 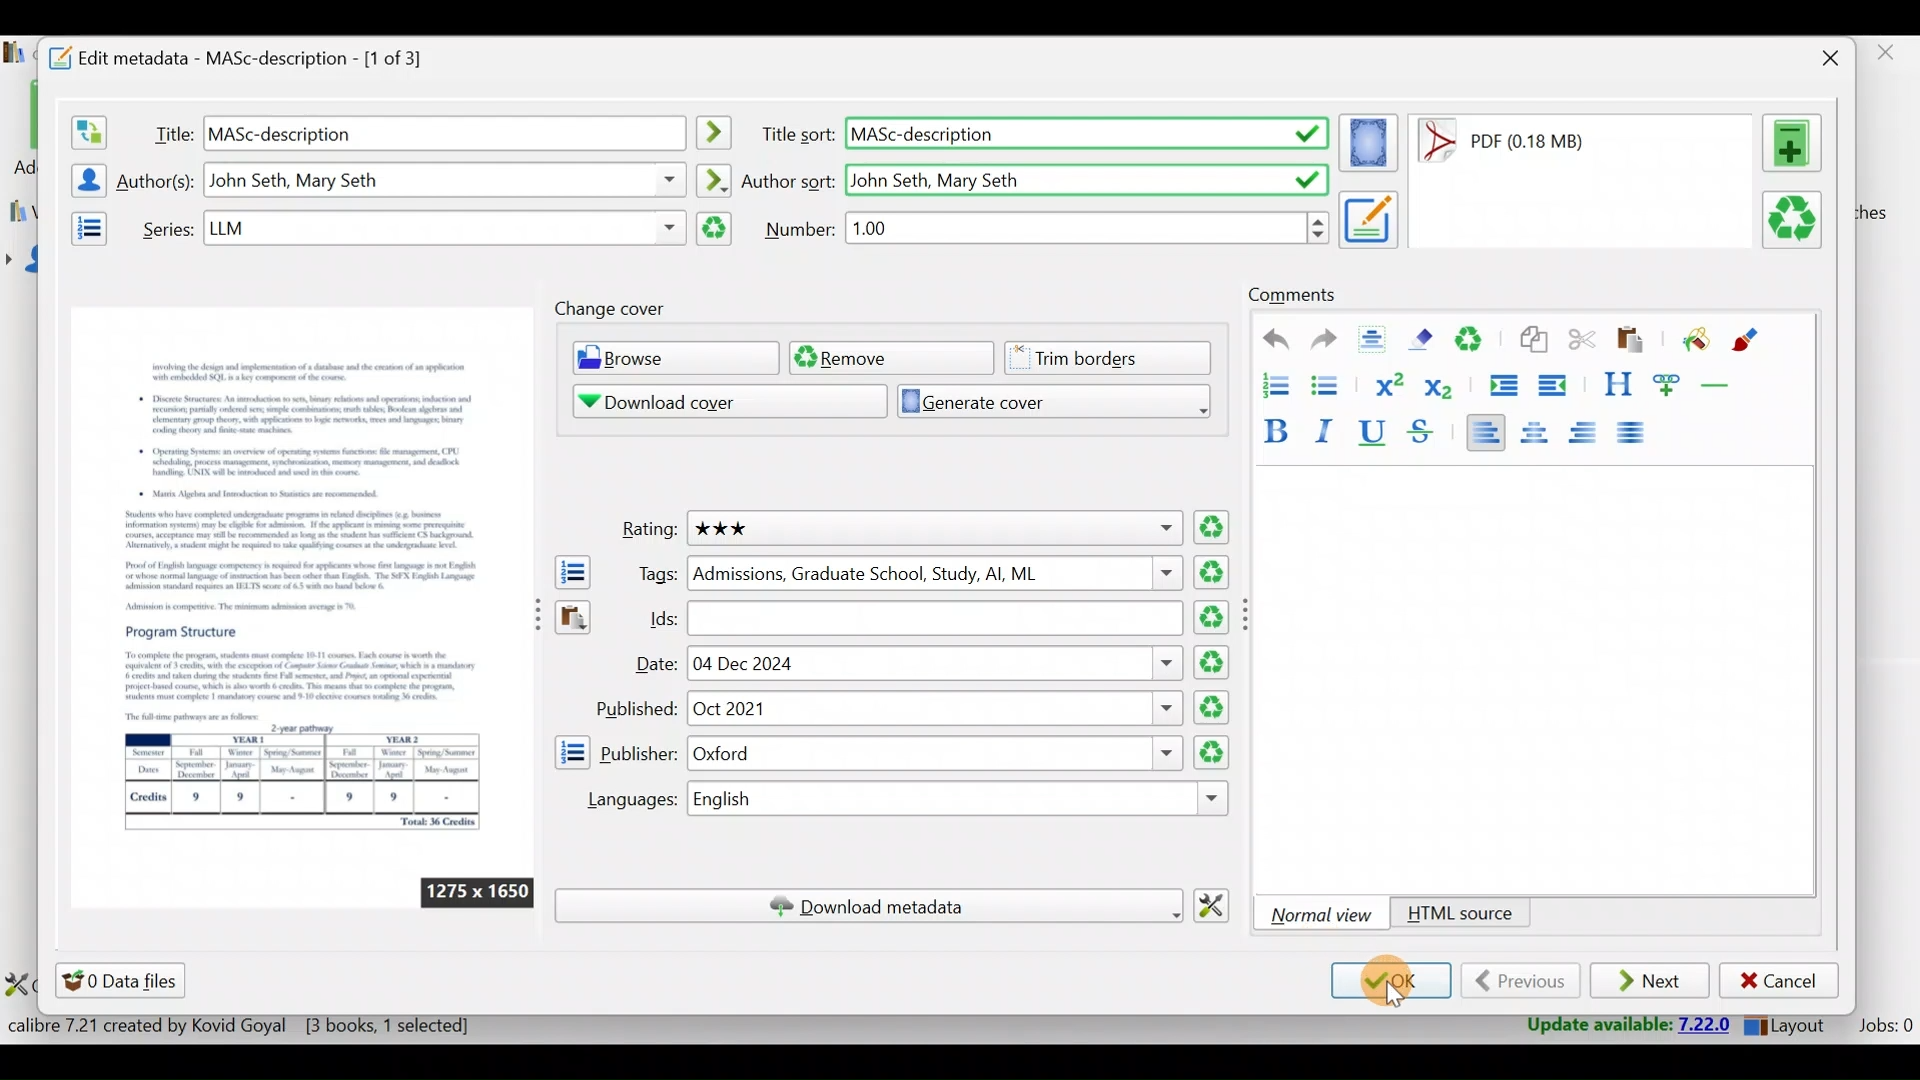 What do you see at coordinates (1528, 141) in the screenshot?
I see `Last modified` at bounding box center [1528, 141].